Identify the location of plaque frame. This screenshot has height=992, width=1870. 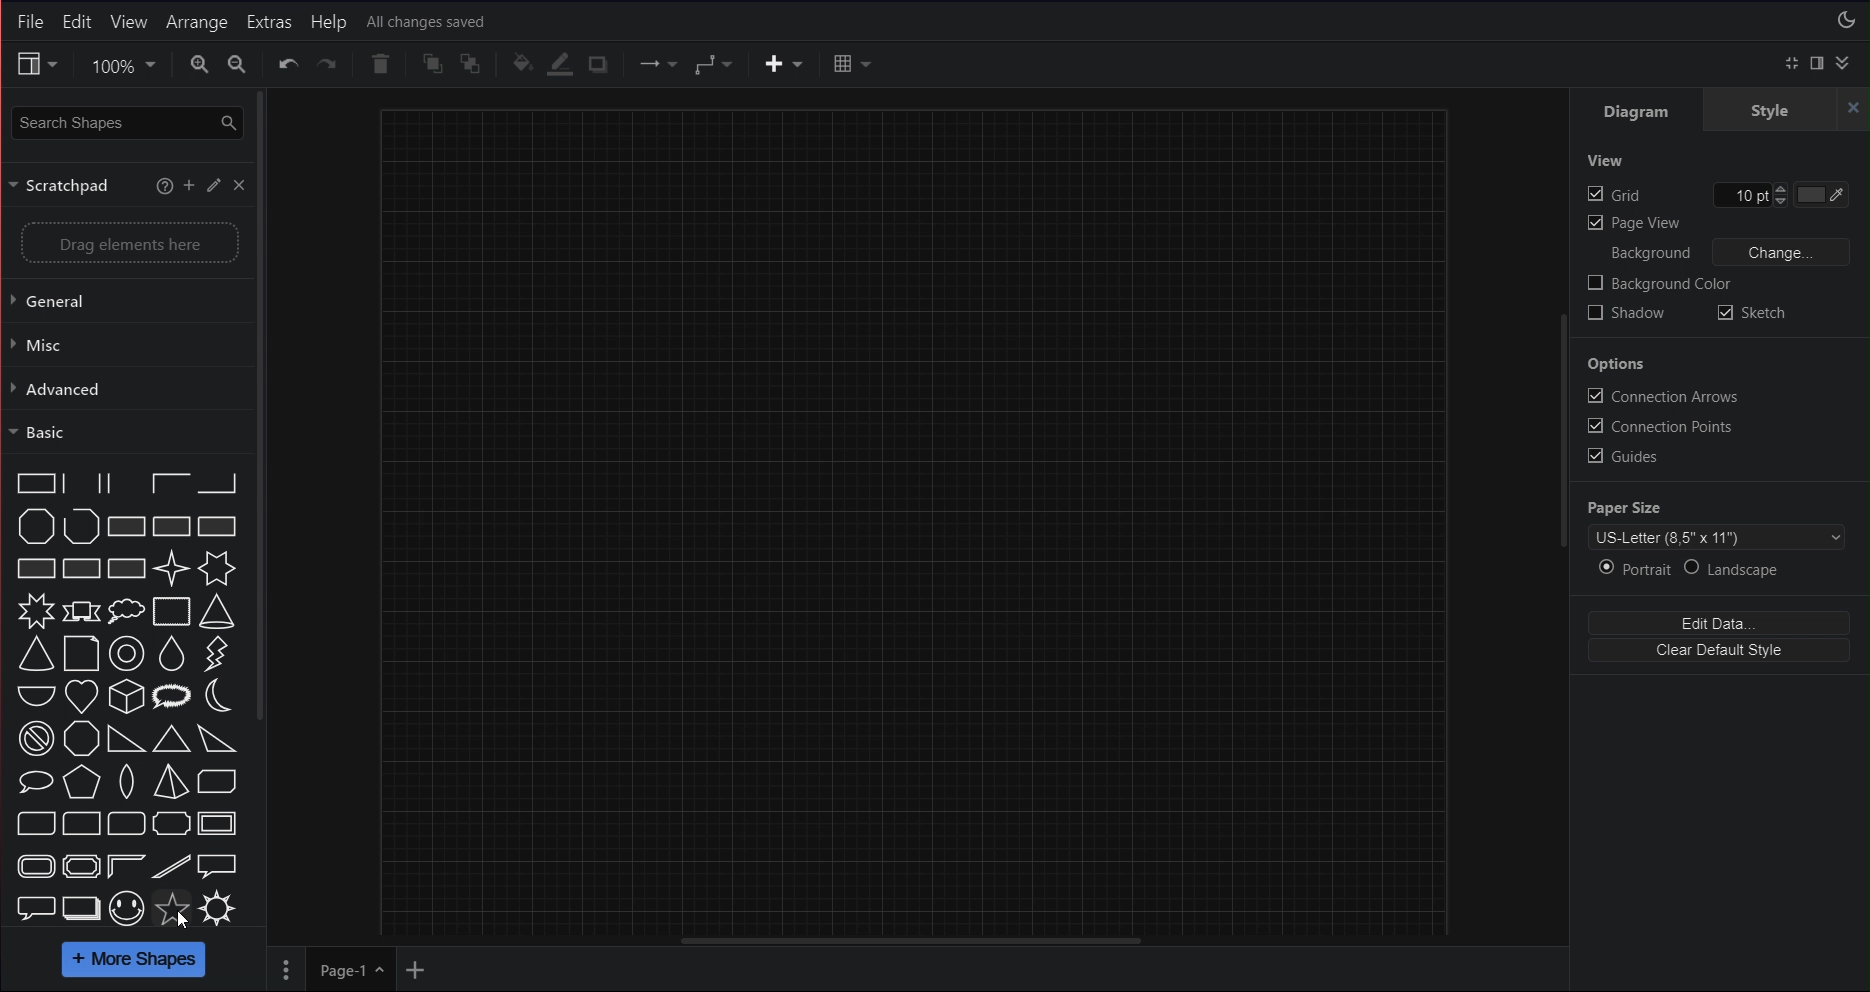
(80, 865).